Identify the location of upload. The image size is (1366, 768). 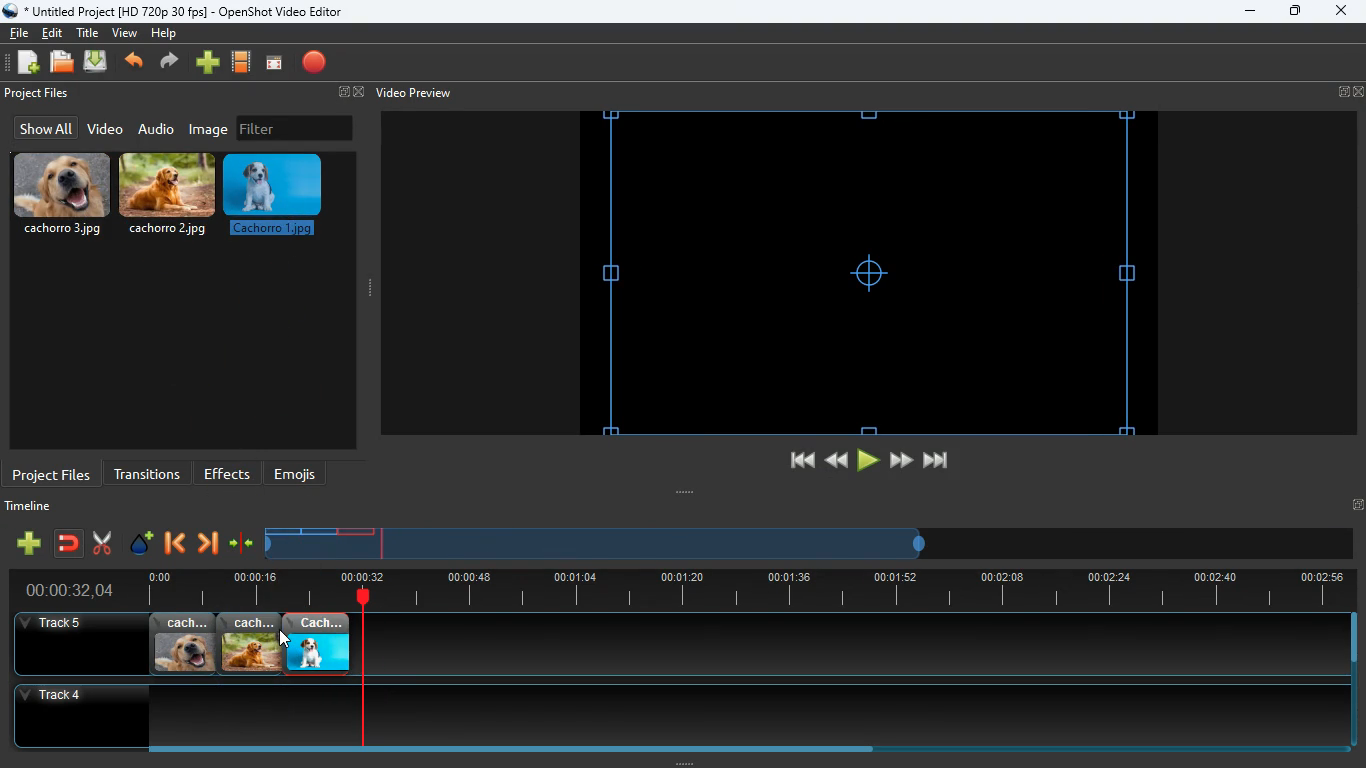
(98, 63).